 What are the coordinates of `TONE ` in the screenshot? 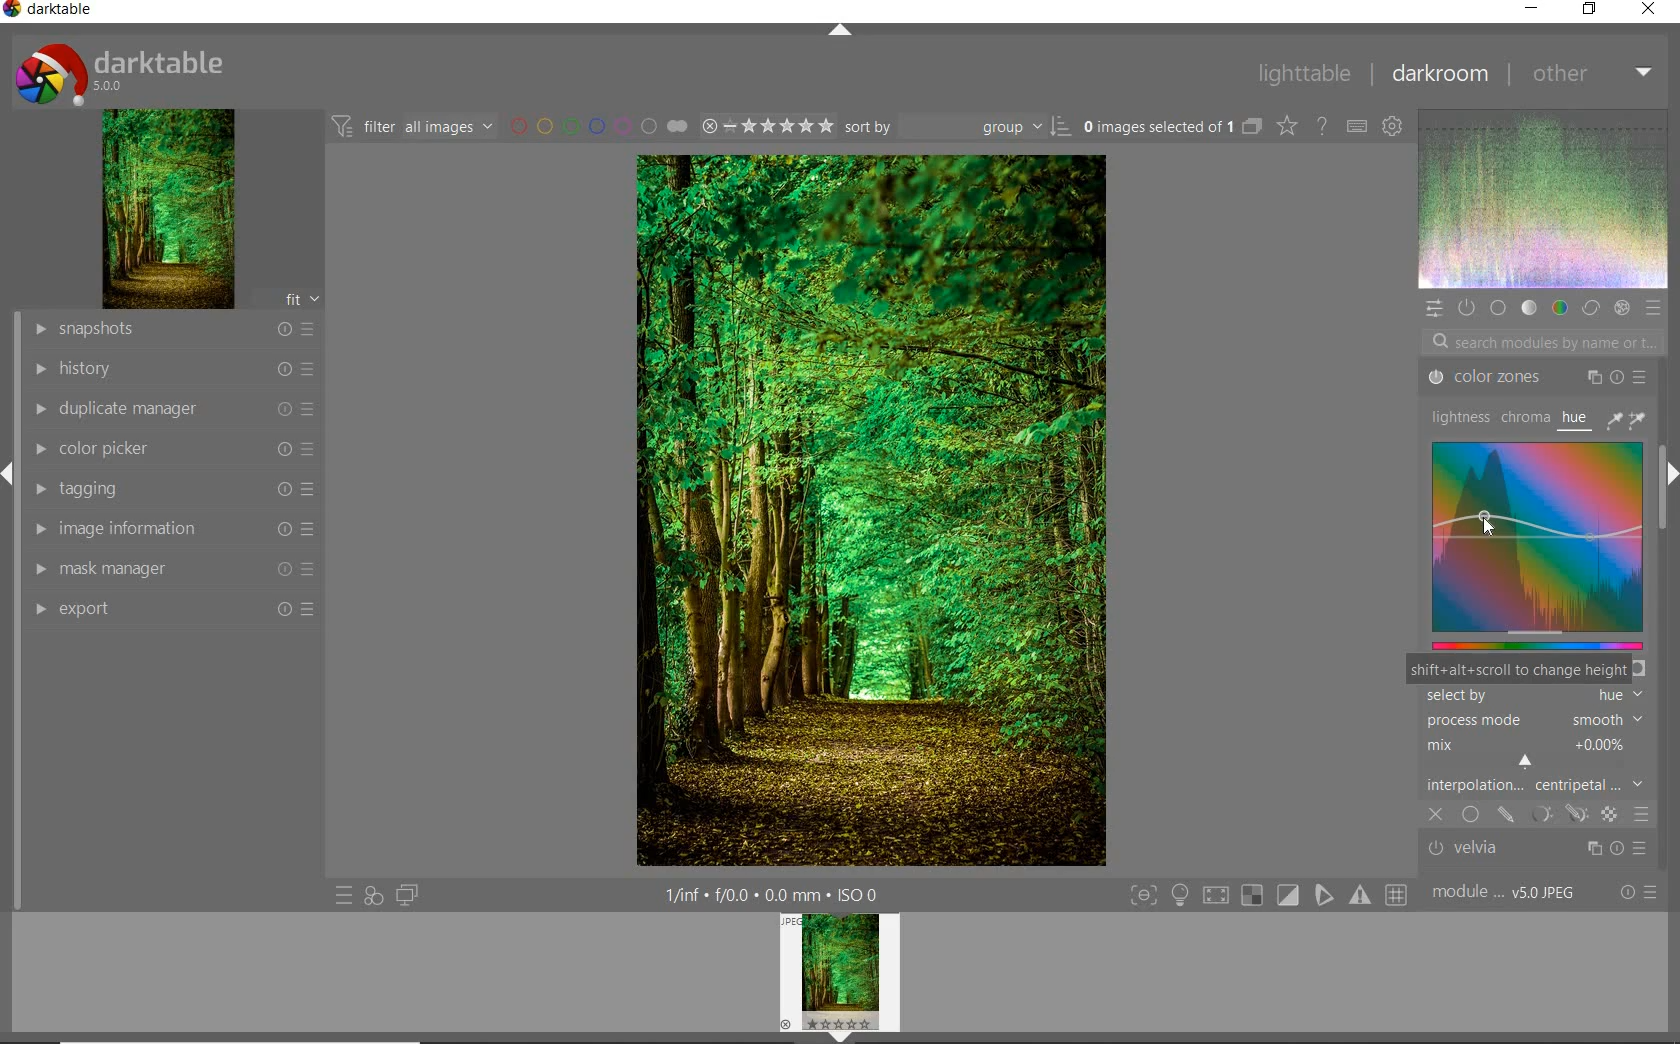 It's located at (1528, 308).